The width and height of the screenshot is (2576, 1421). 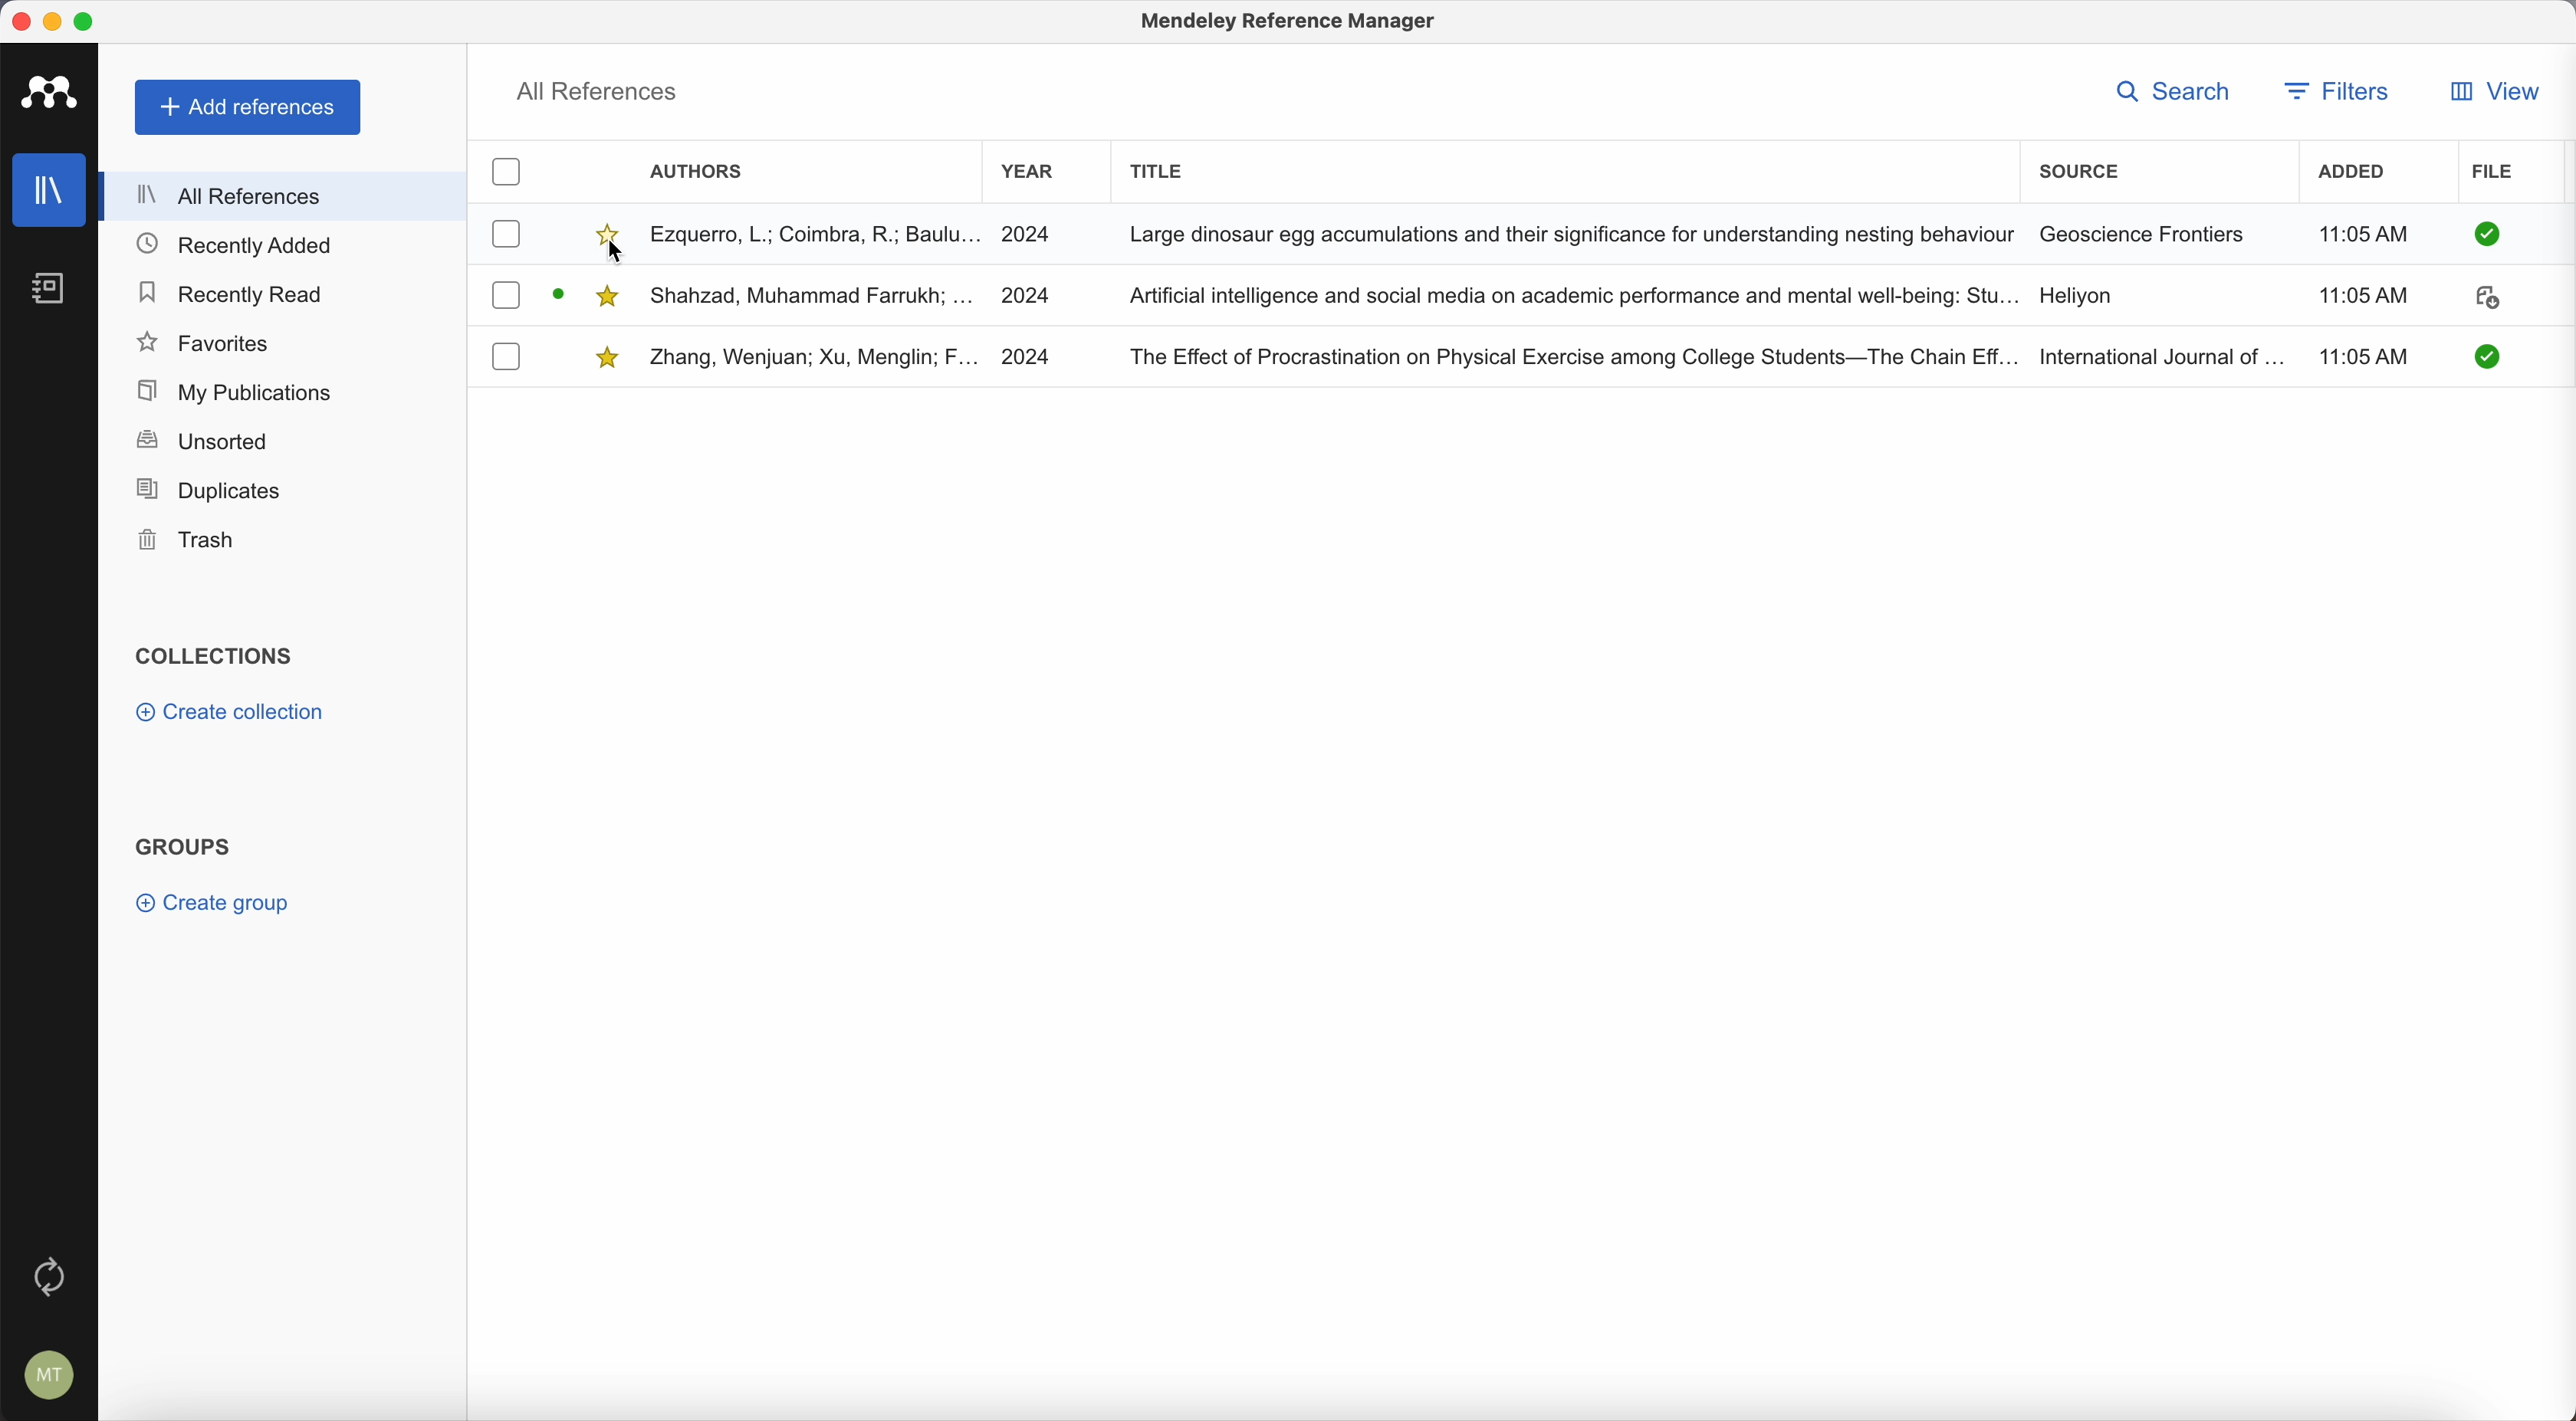 What do you see at coordinates (2478, 356) in the screenshot?
I see `pdf downloaded` at bounding box center [2478, 356].